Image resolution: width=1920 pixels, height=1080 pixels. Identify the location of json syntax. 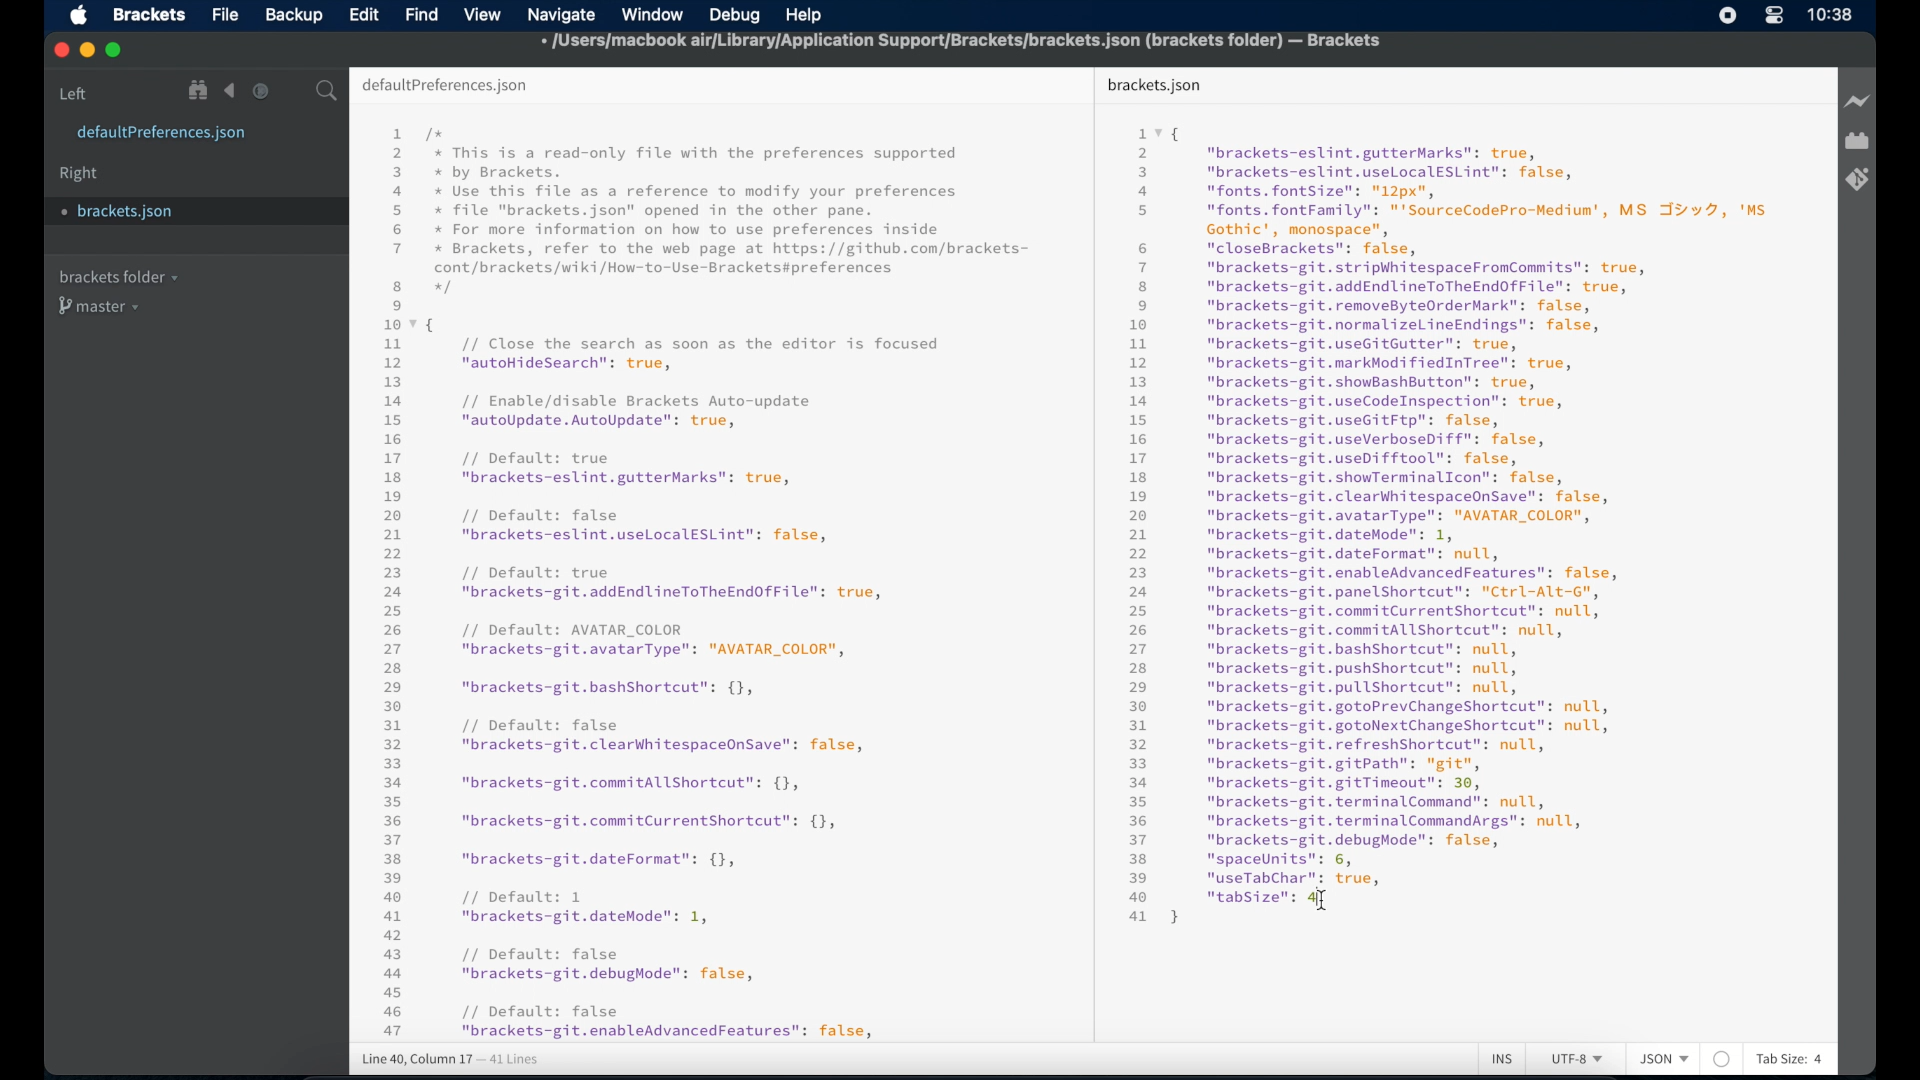
(705, 582).